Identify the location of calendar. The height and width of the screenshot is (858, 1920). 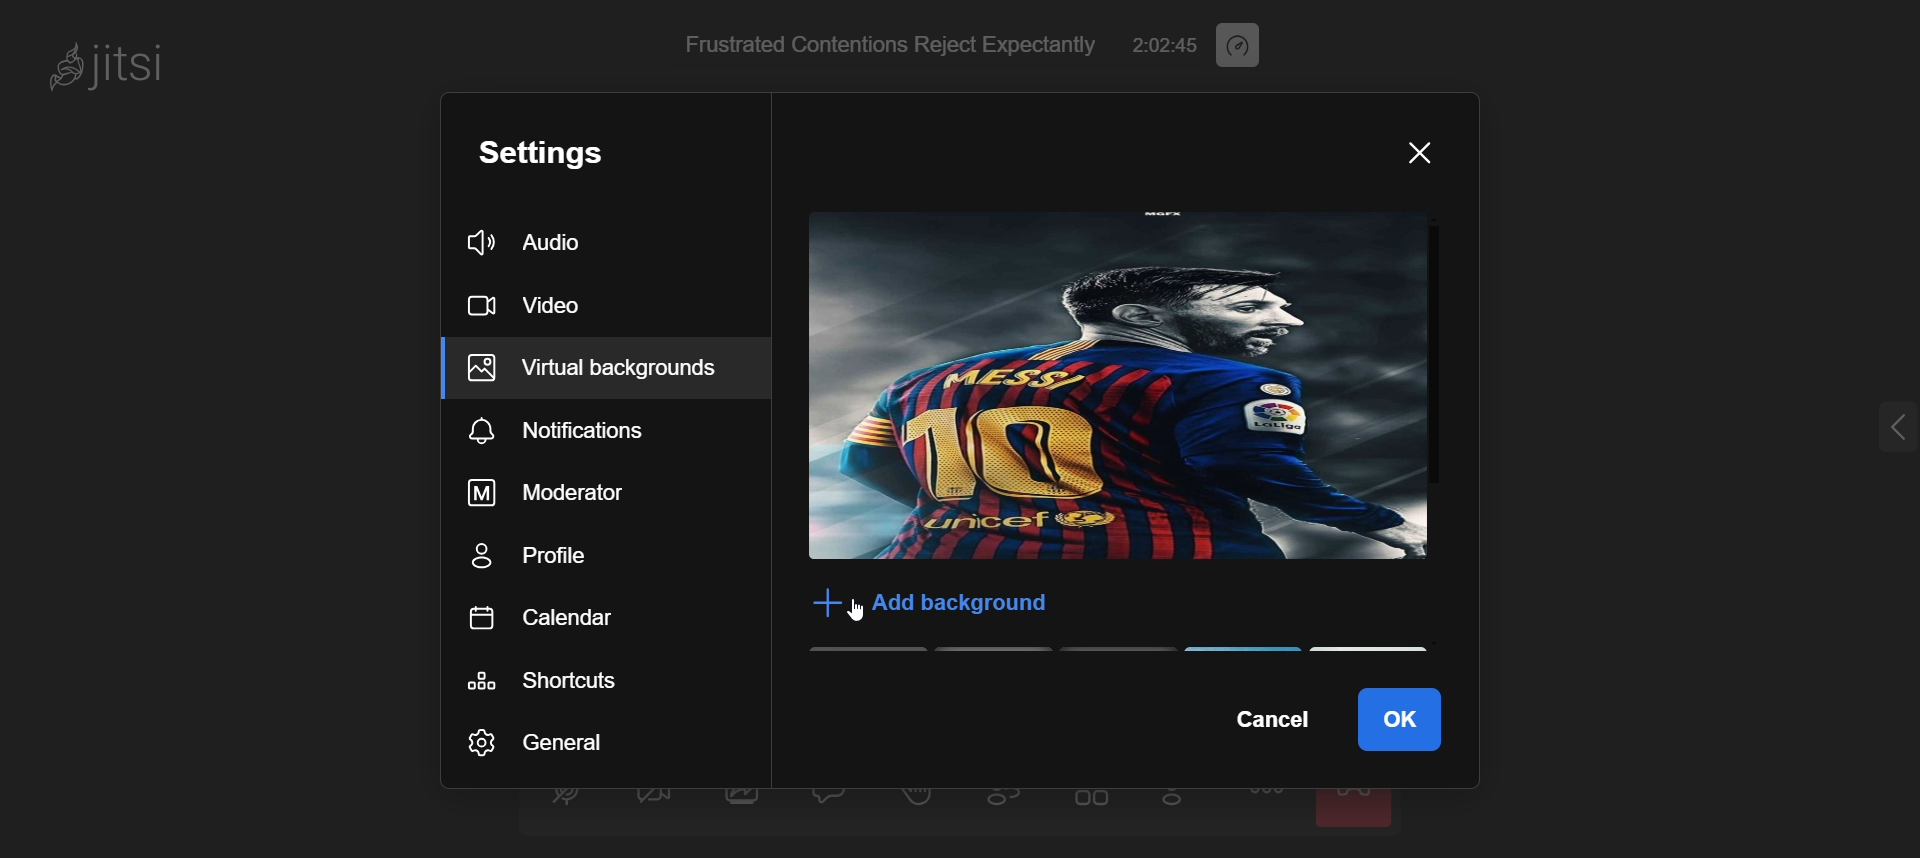
(575, 617).